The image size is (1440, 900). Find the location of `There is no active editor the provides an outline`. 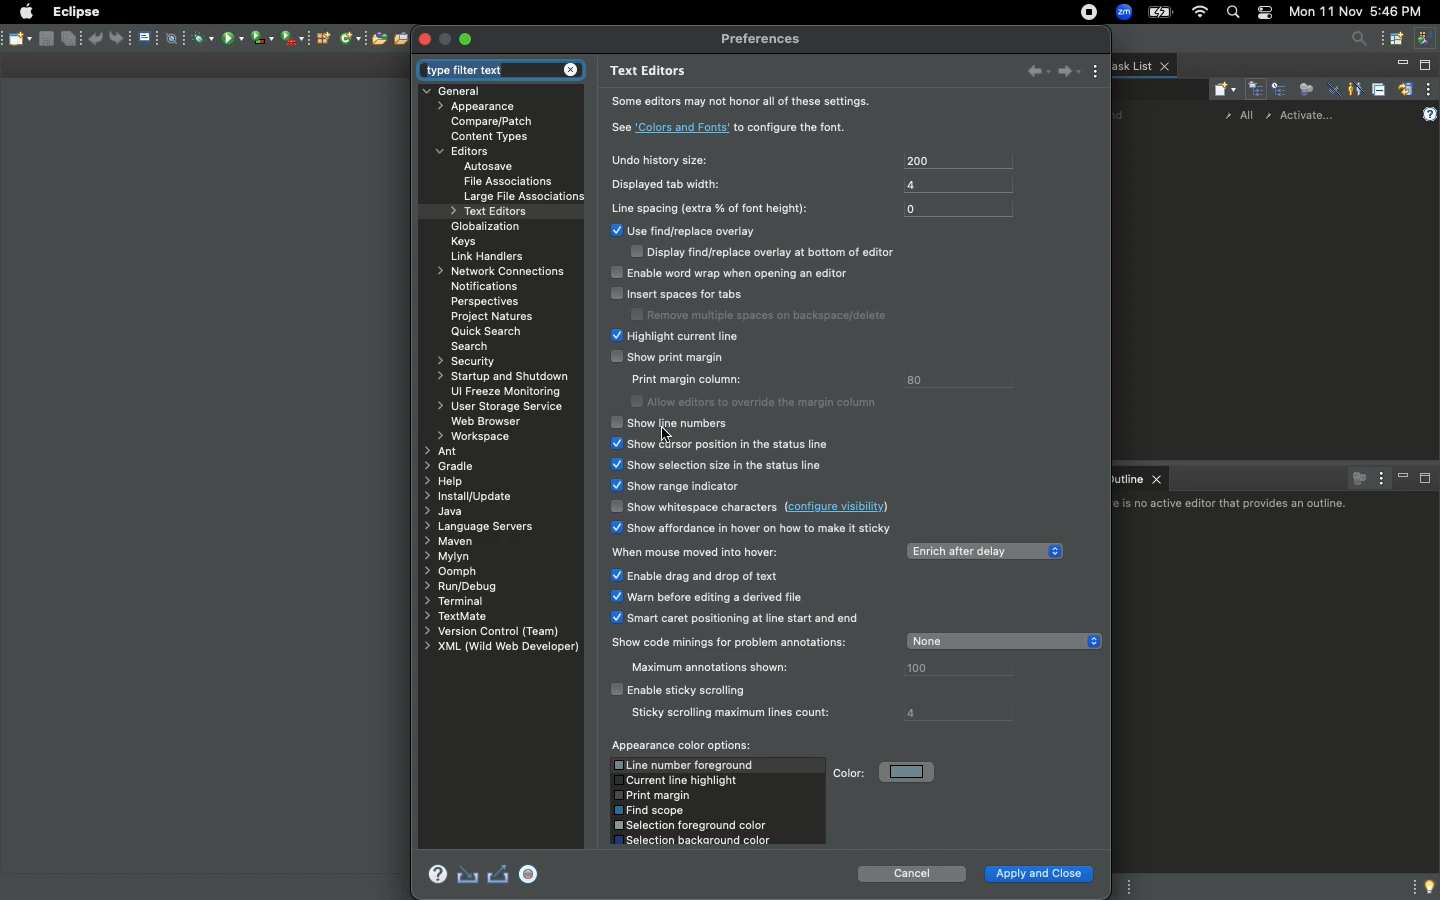

There is no active editor the provides an outline is located at coordinates (1234, 505).